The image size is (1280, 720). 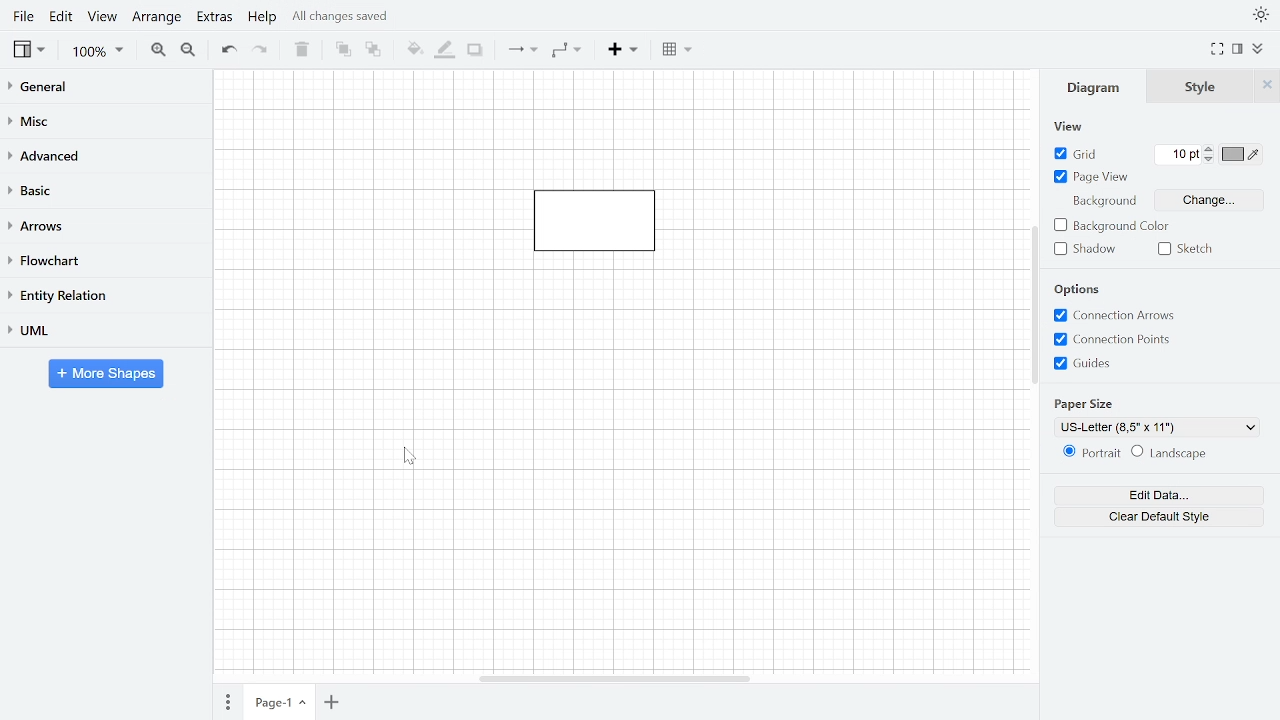 What do you see at coordinates (101, 51) in the screenshot?
I see `Zoom` at bounding box center [101, 51].